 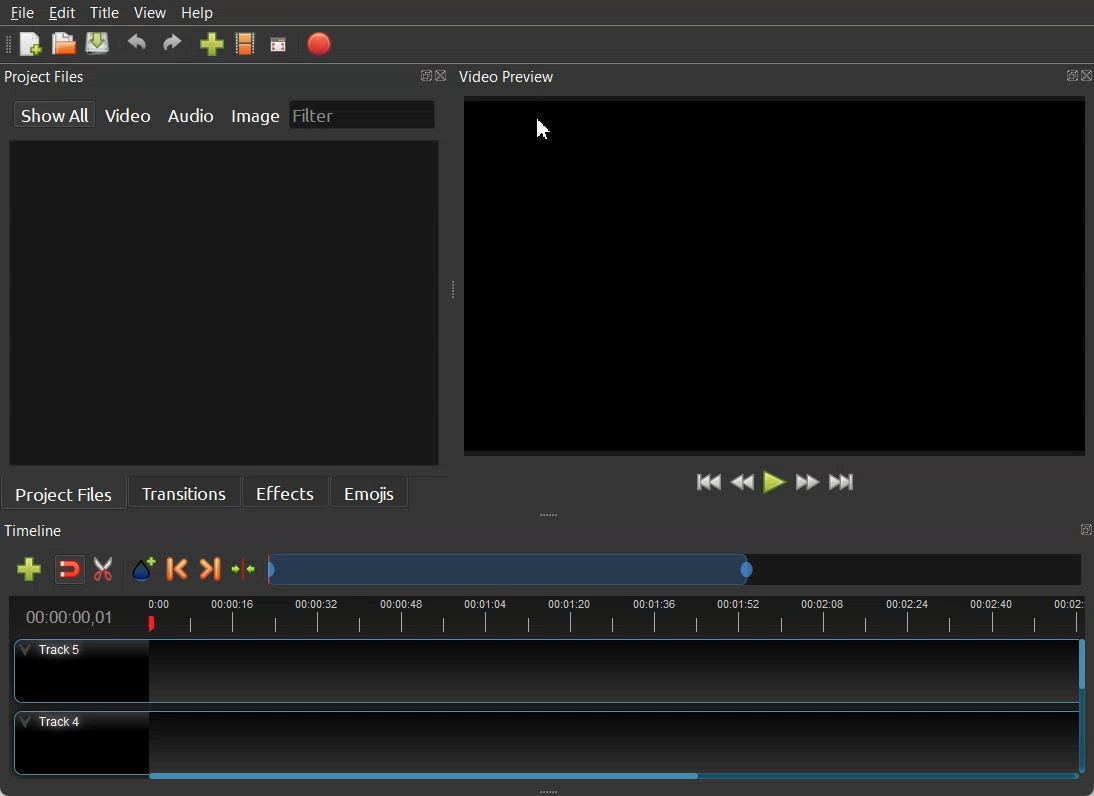 What do you see at coordinates (182, 491) in the screenshot?
I see `Transitions` at bounding box center [182, 491].